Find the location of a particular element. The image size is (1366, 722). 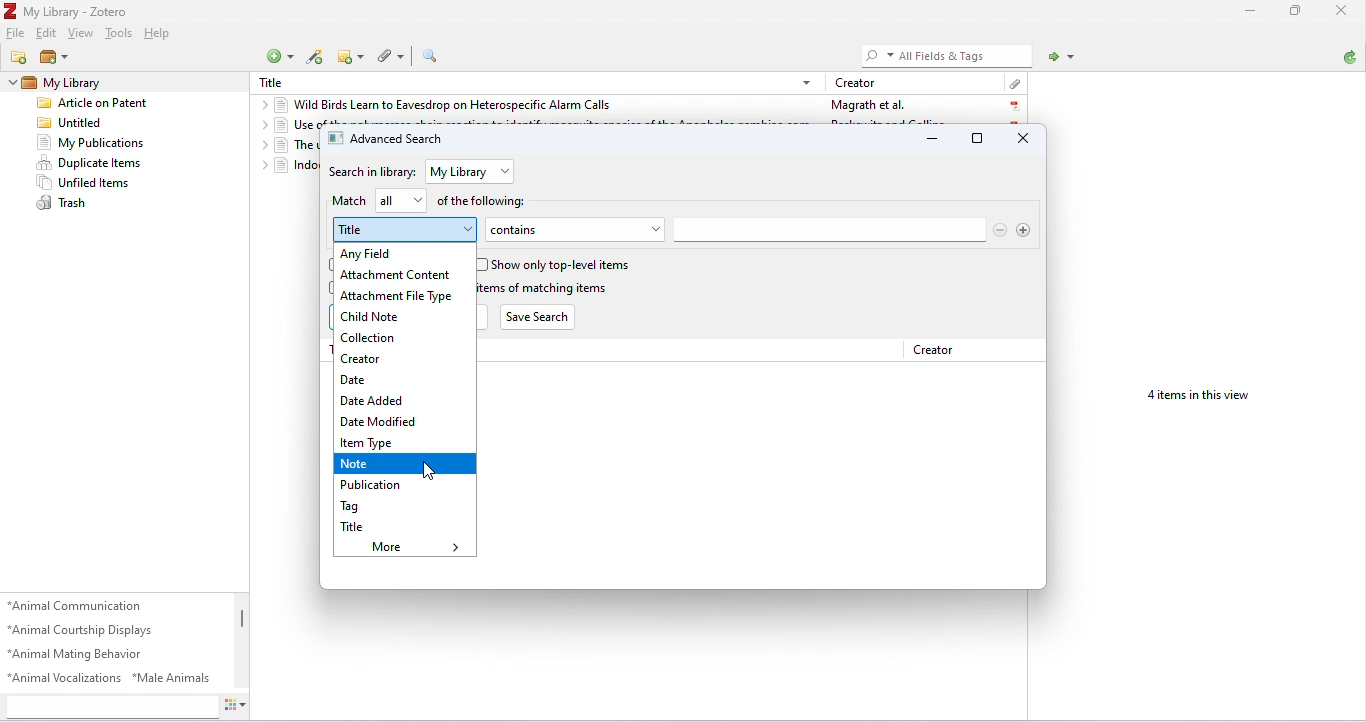

my library is located at coordinates (68, 84).